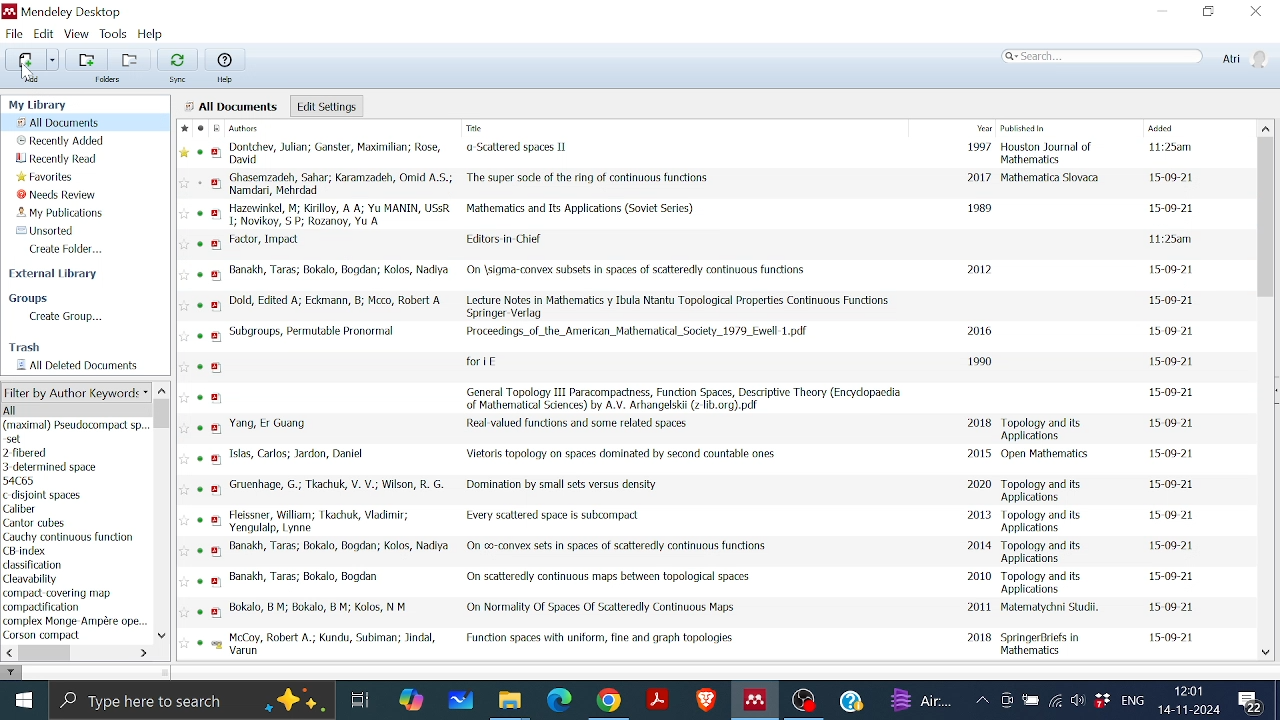 This screenshot has height=720, width=1280. What do you see at coordinates (1172, 546) in the screenshot?
I see `date` at bounding box center [1172, 546].